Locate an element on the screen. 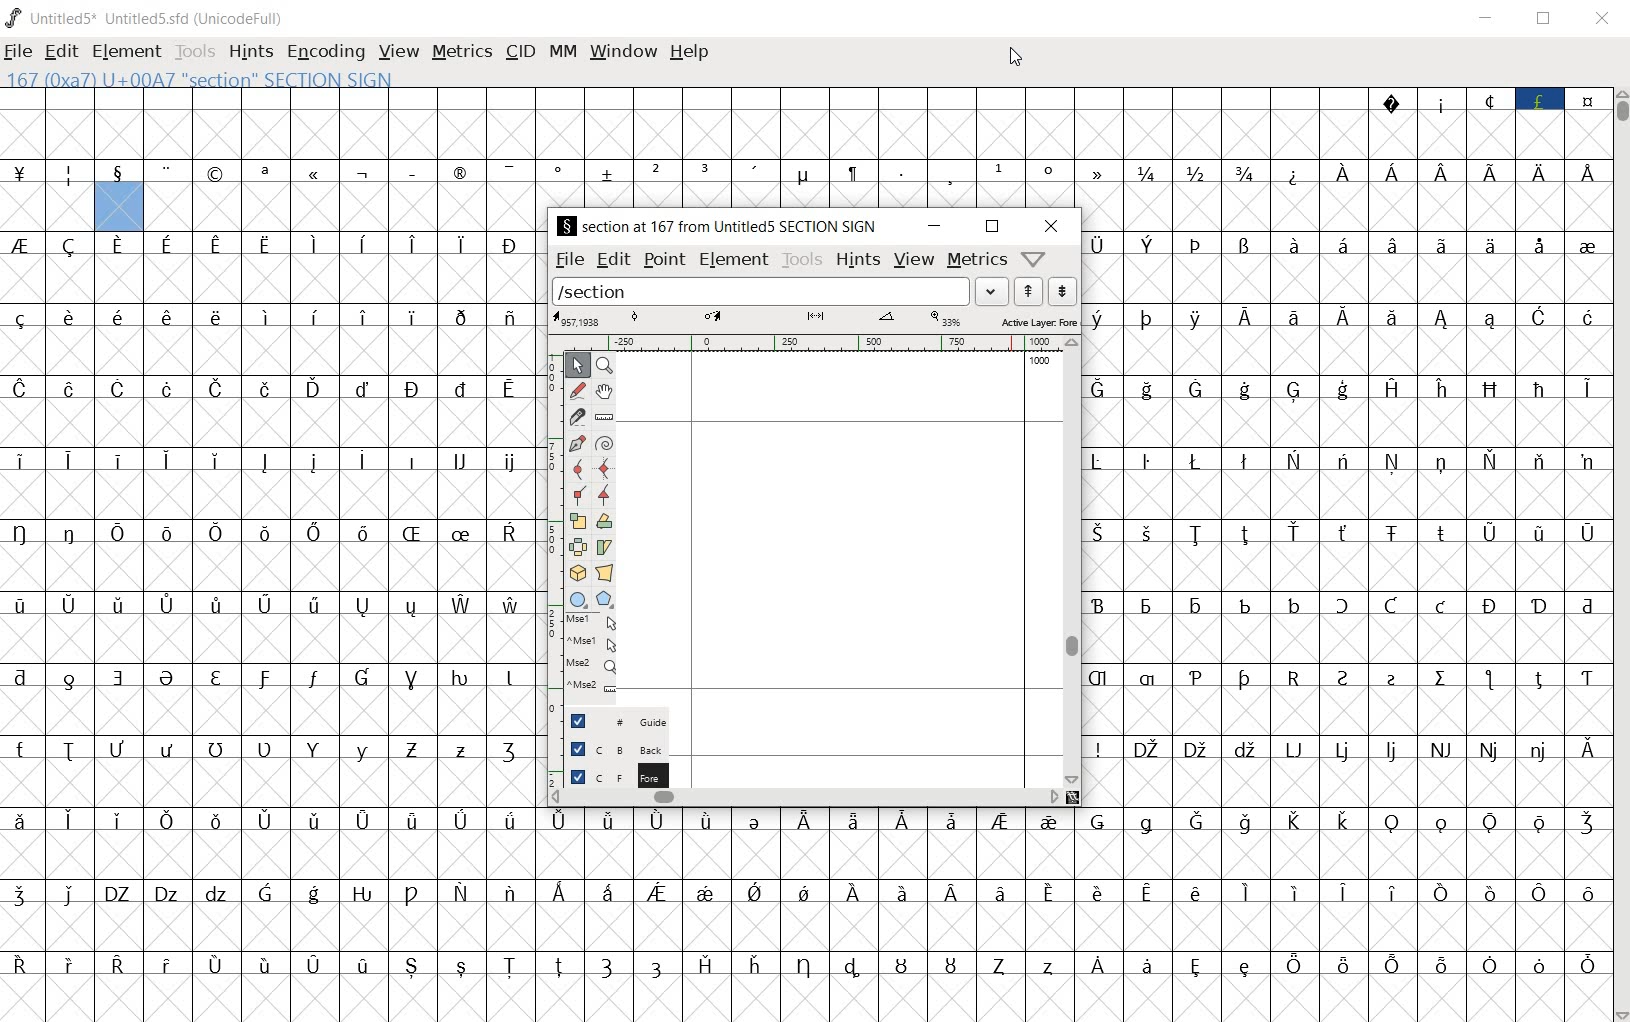 The height and width of the screenshot is (1022, 1630). special letters is located at coordinates (1345, 676).